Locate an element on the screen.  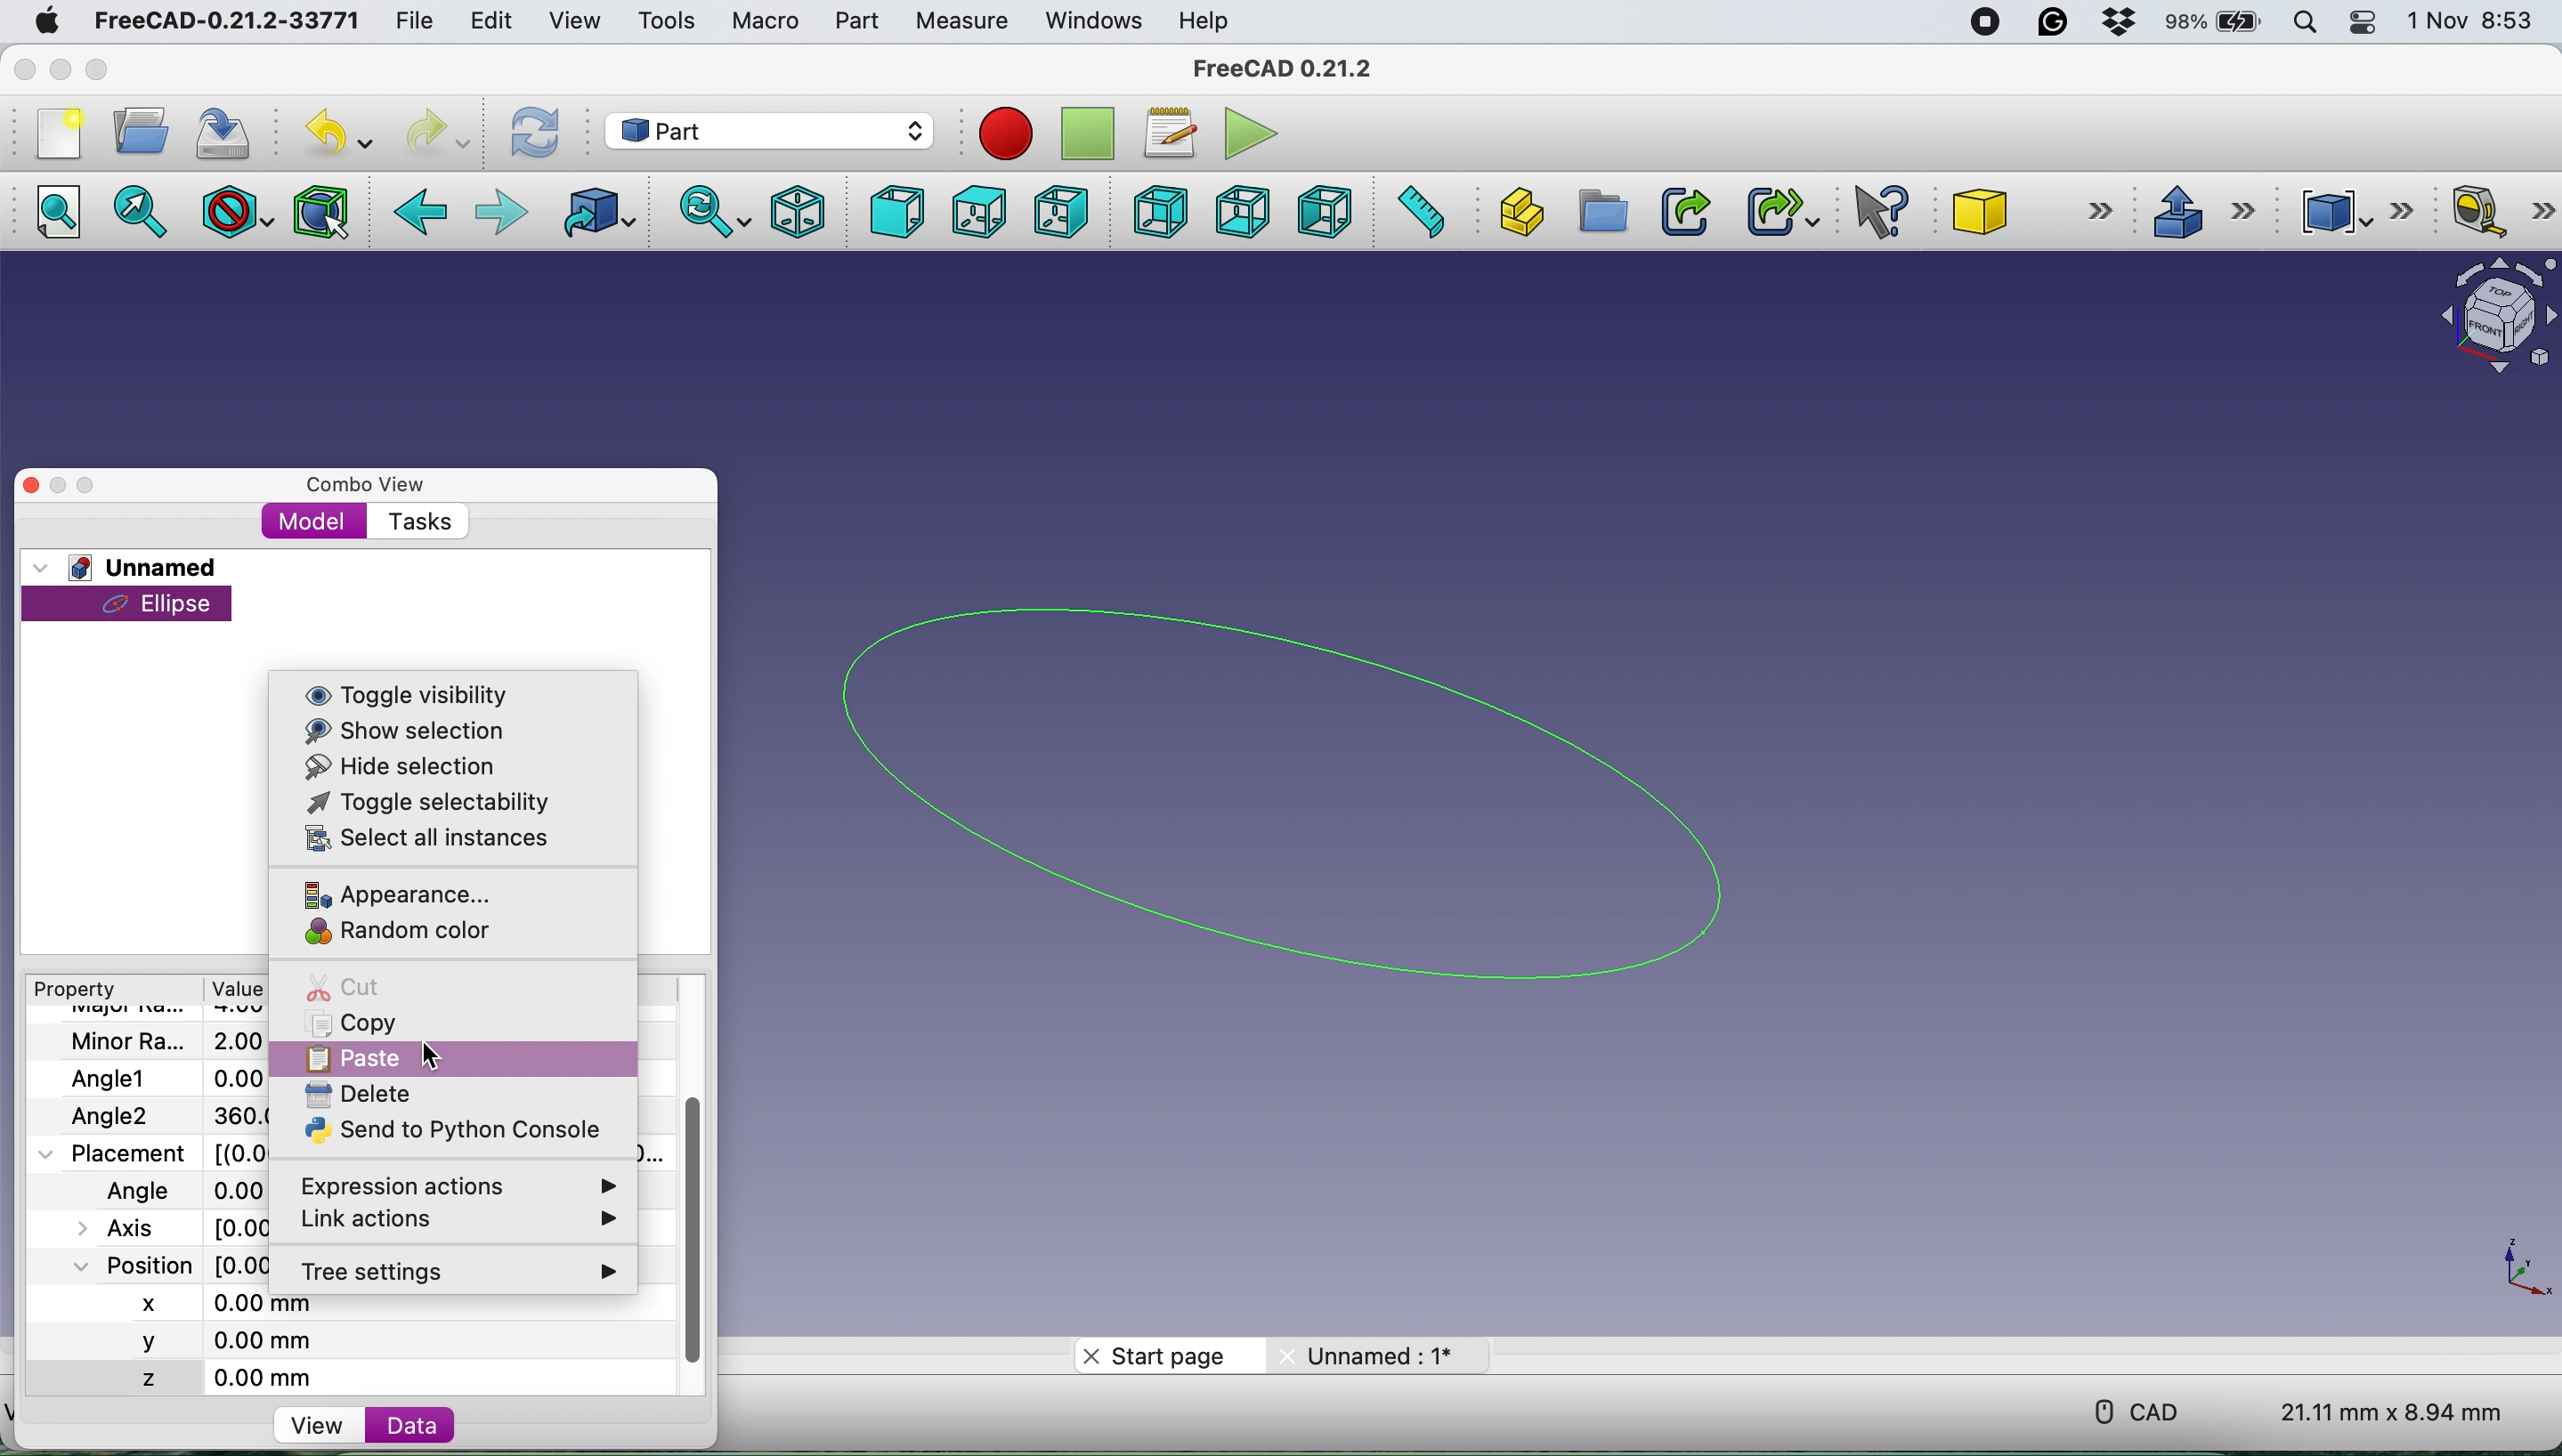
create part is located at coordinates (1514, 213).